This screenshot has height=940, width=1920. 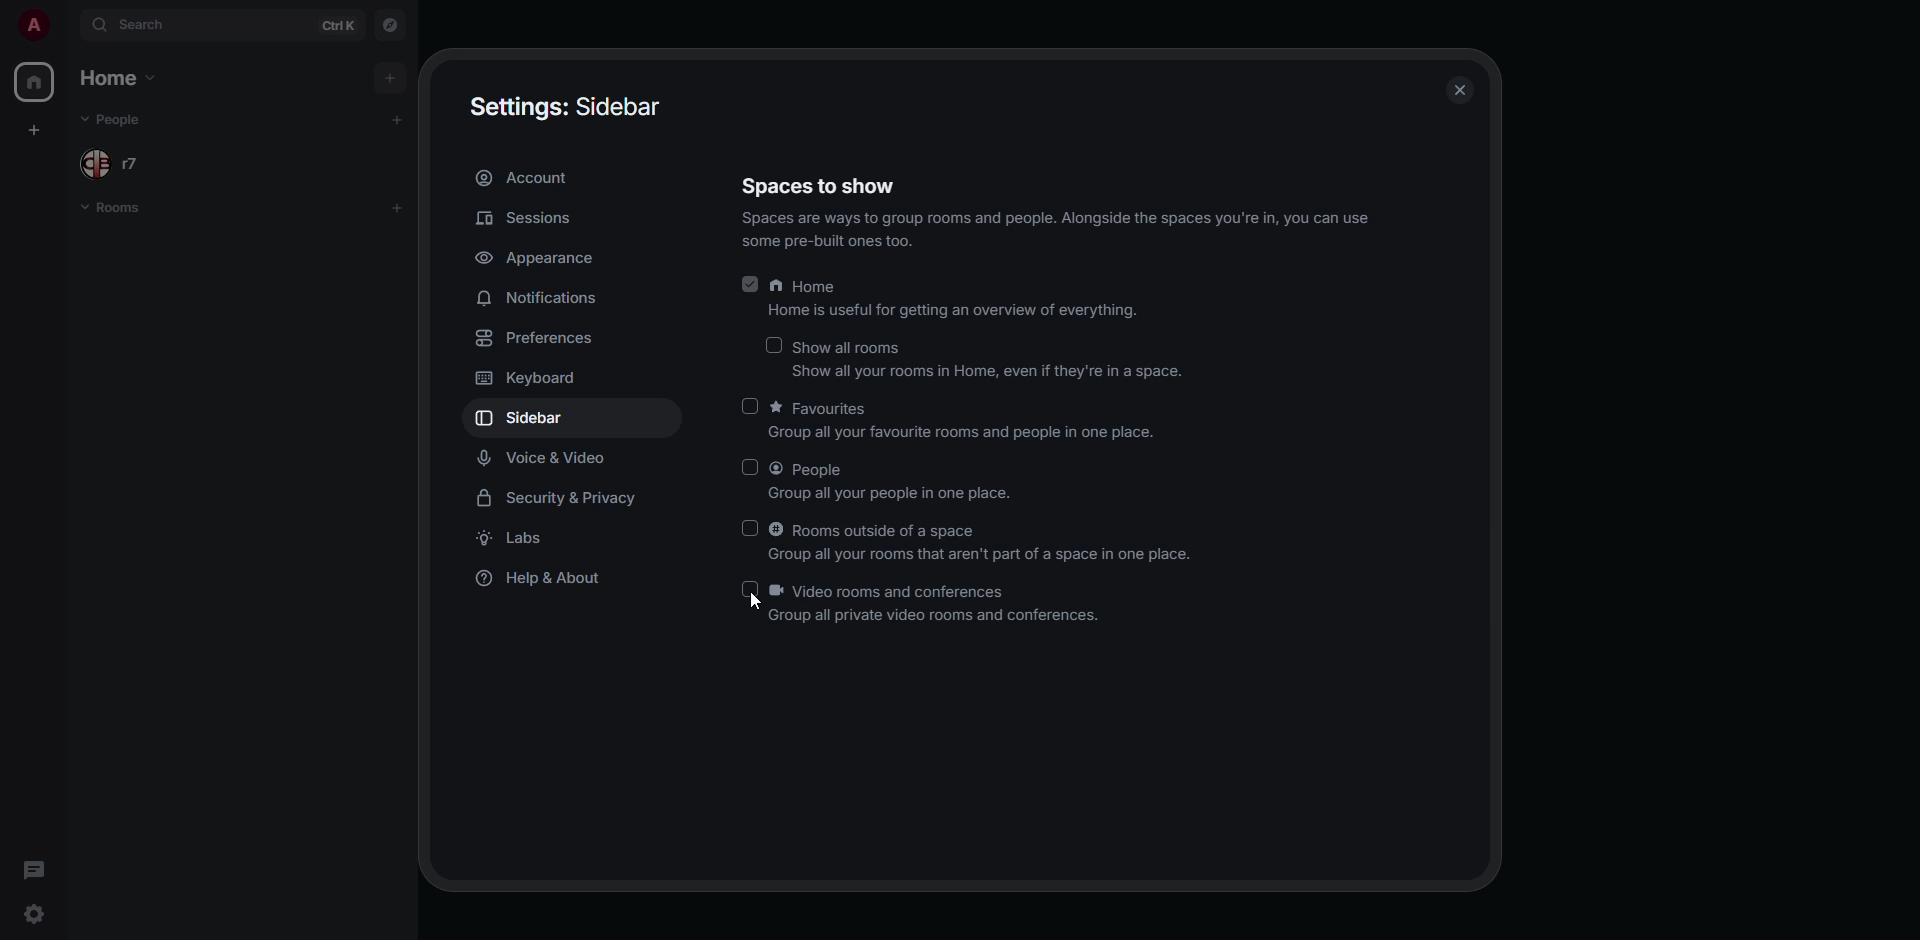 What do you see at coordinates (534, 297) in the screenshot?
I see `notifications` at bounding box center [534, 297].